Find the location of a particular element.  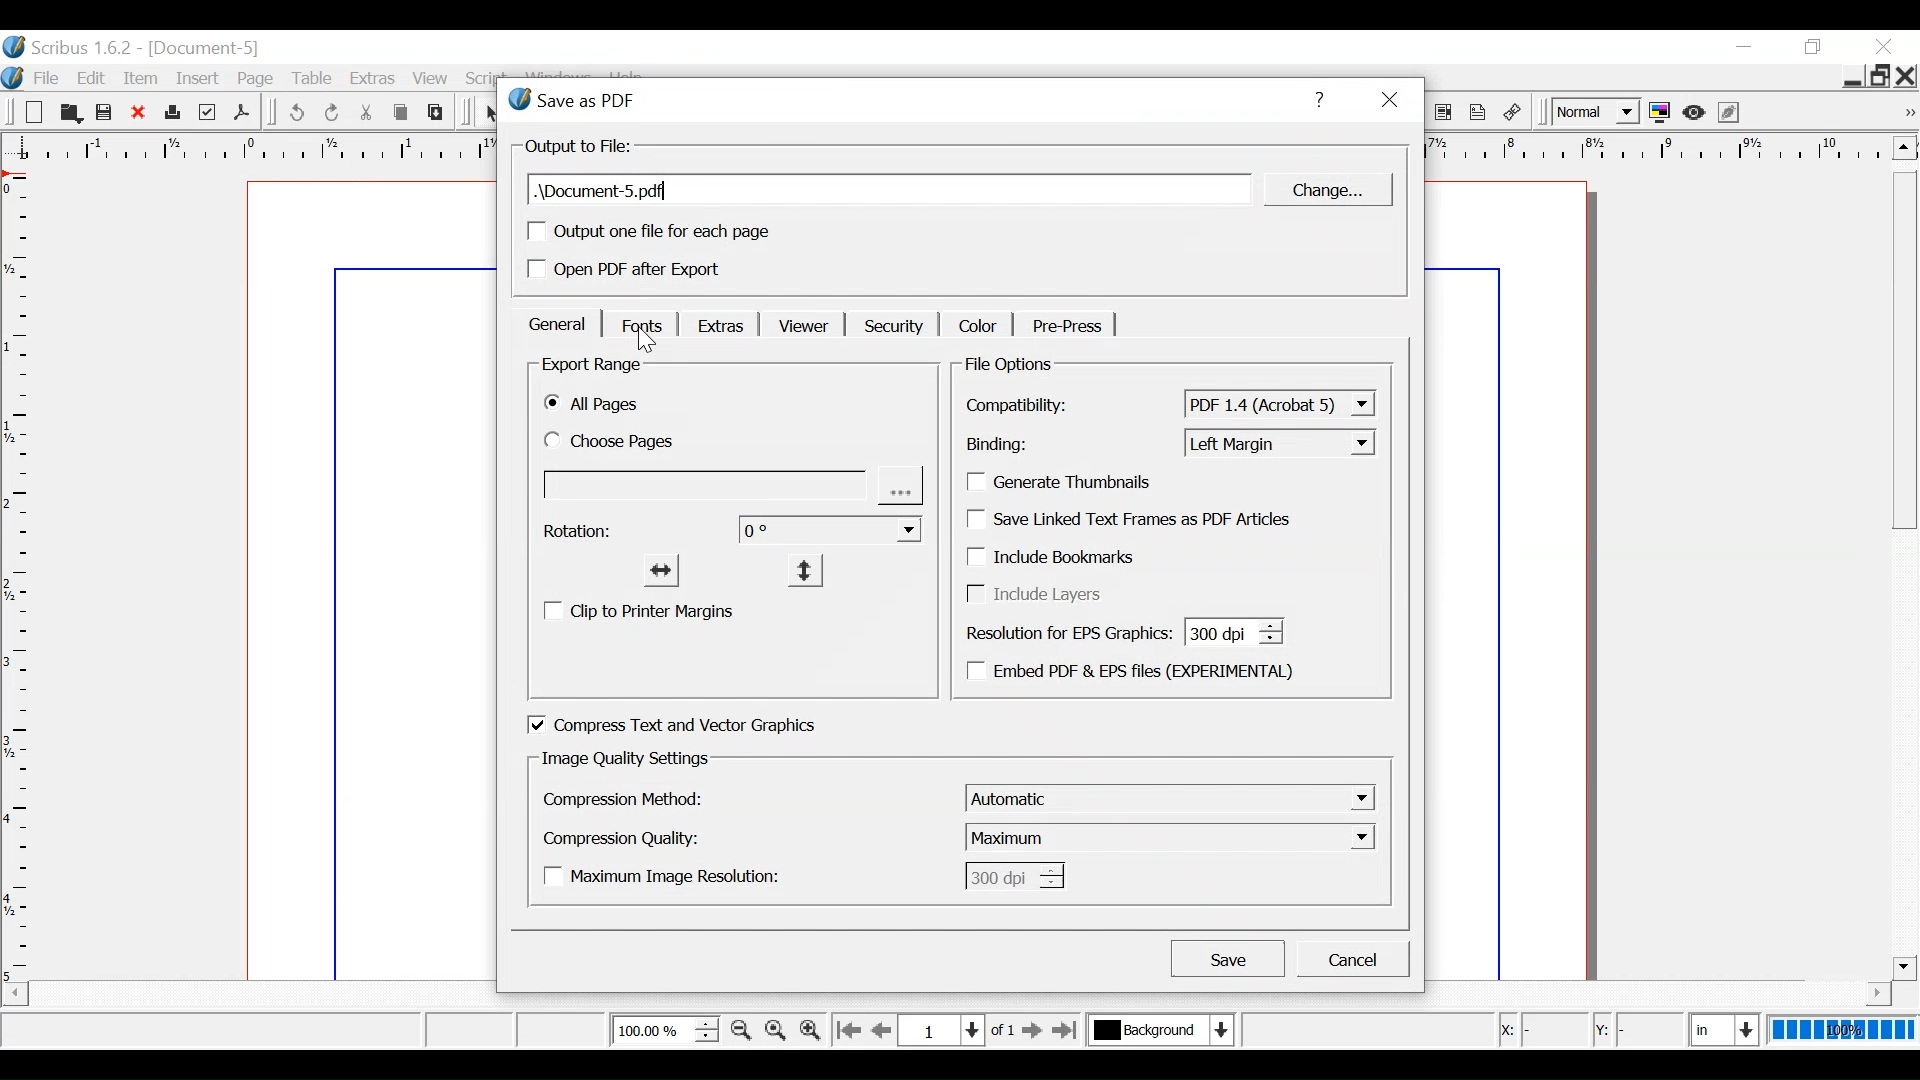

Extras is located at coordinates (373, 80).